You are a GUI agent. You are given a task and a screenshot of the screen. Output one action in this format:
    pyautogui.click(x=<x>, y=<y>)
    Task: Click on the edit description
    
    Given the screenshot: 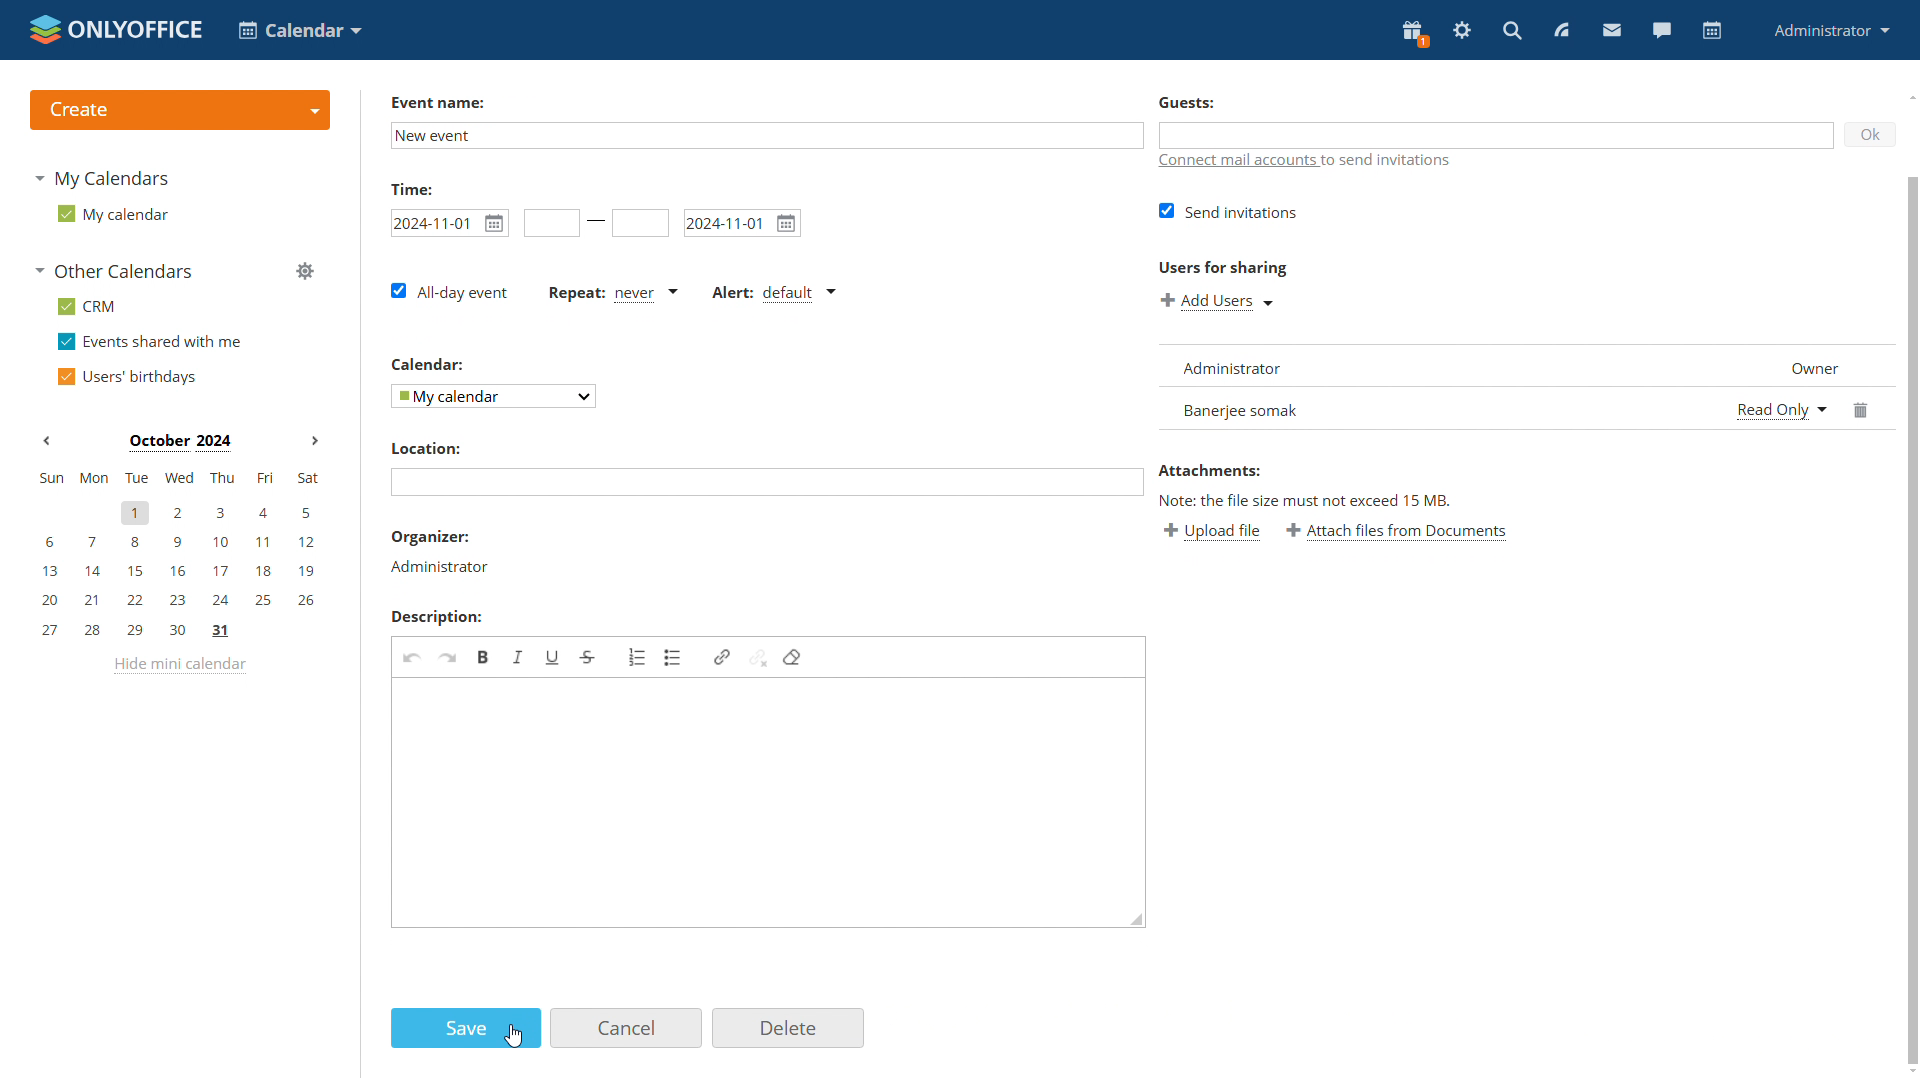 What is the action you would take?
    pyautogui.click(x=768, y=805)
    